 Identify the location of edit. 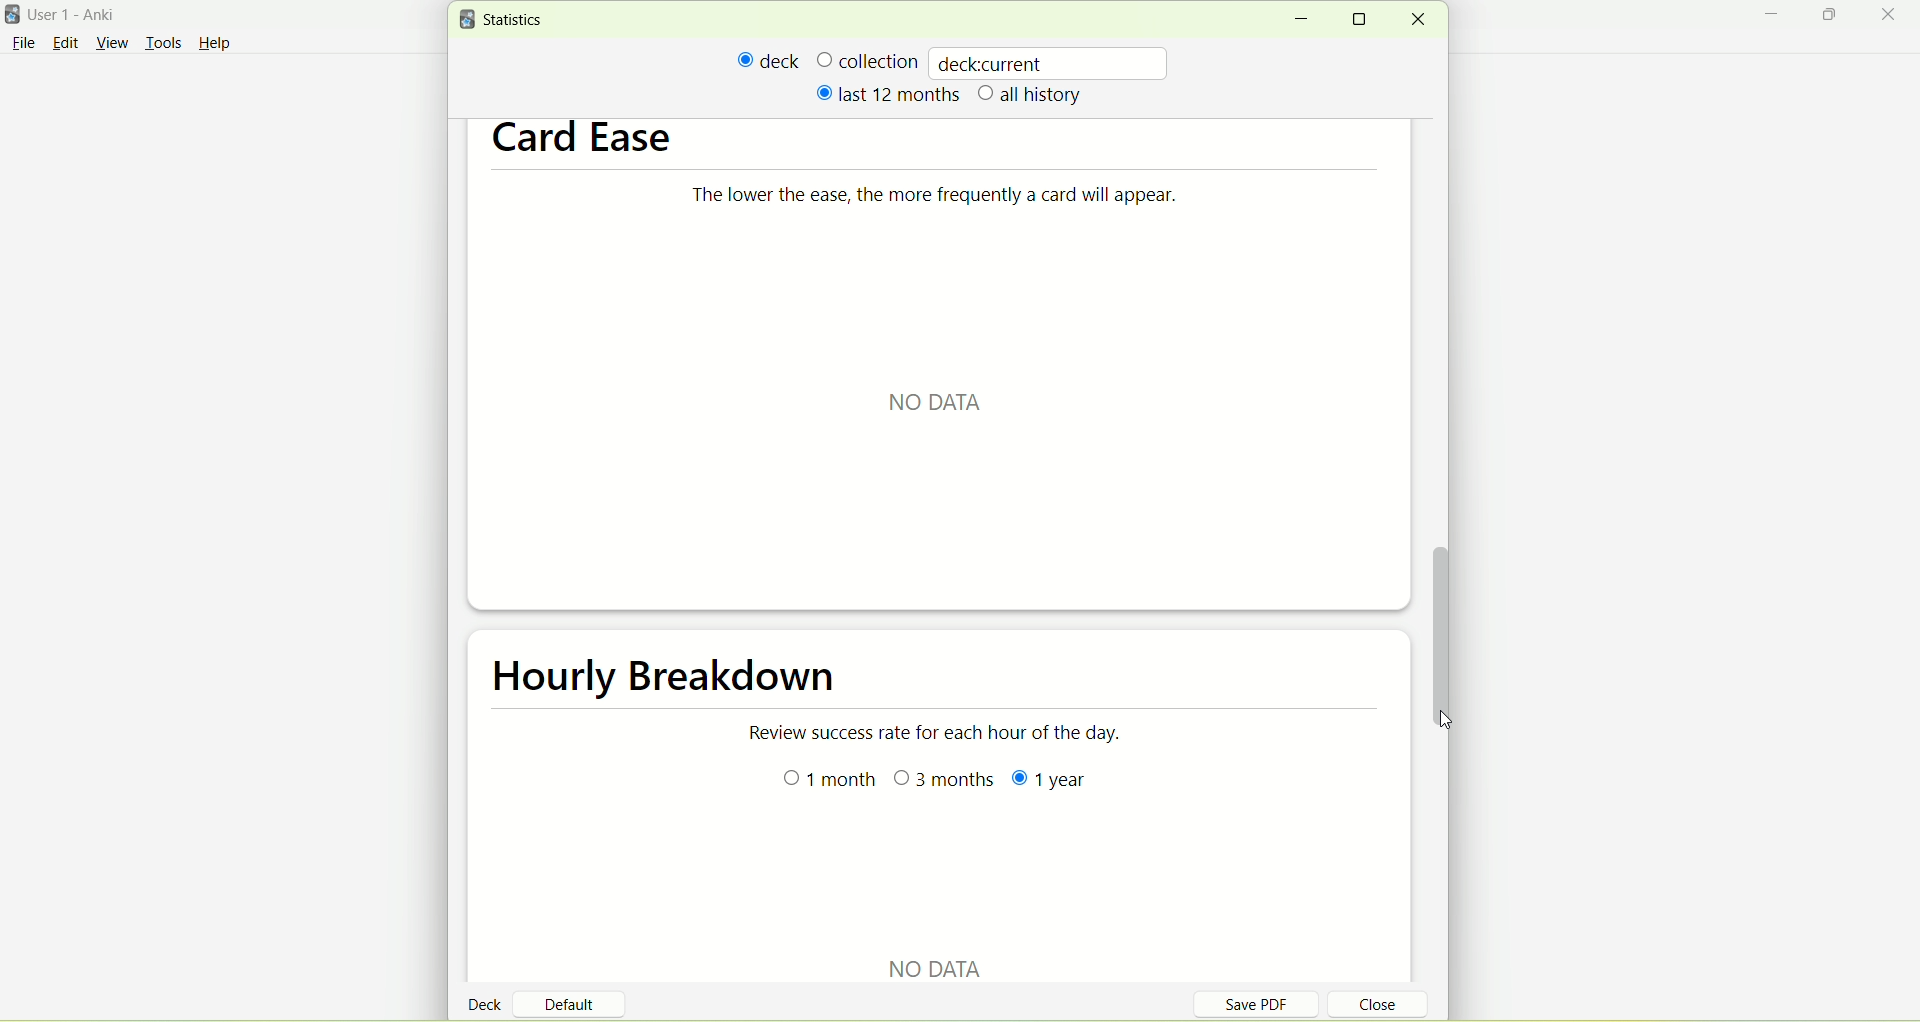
(65, 42).